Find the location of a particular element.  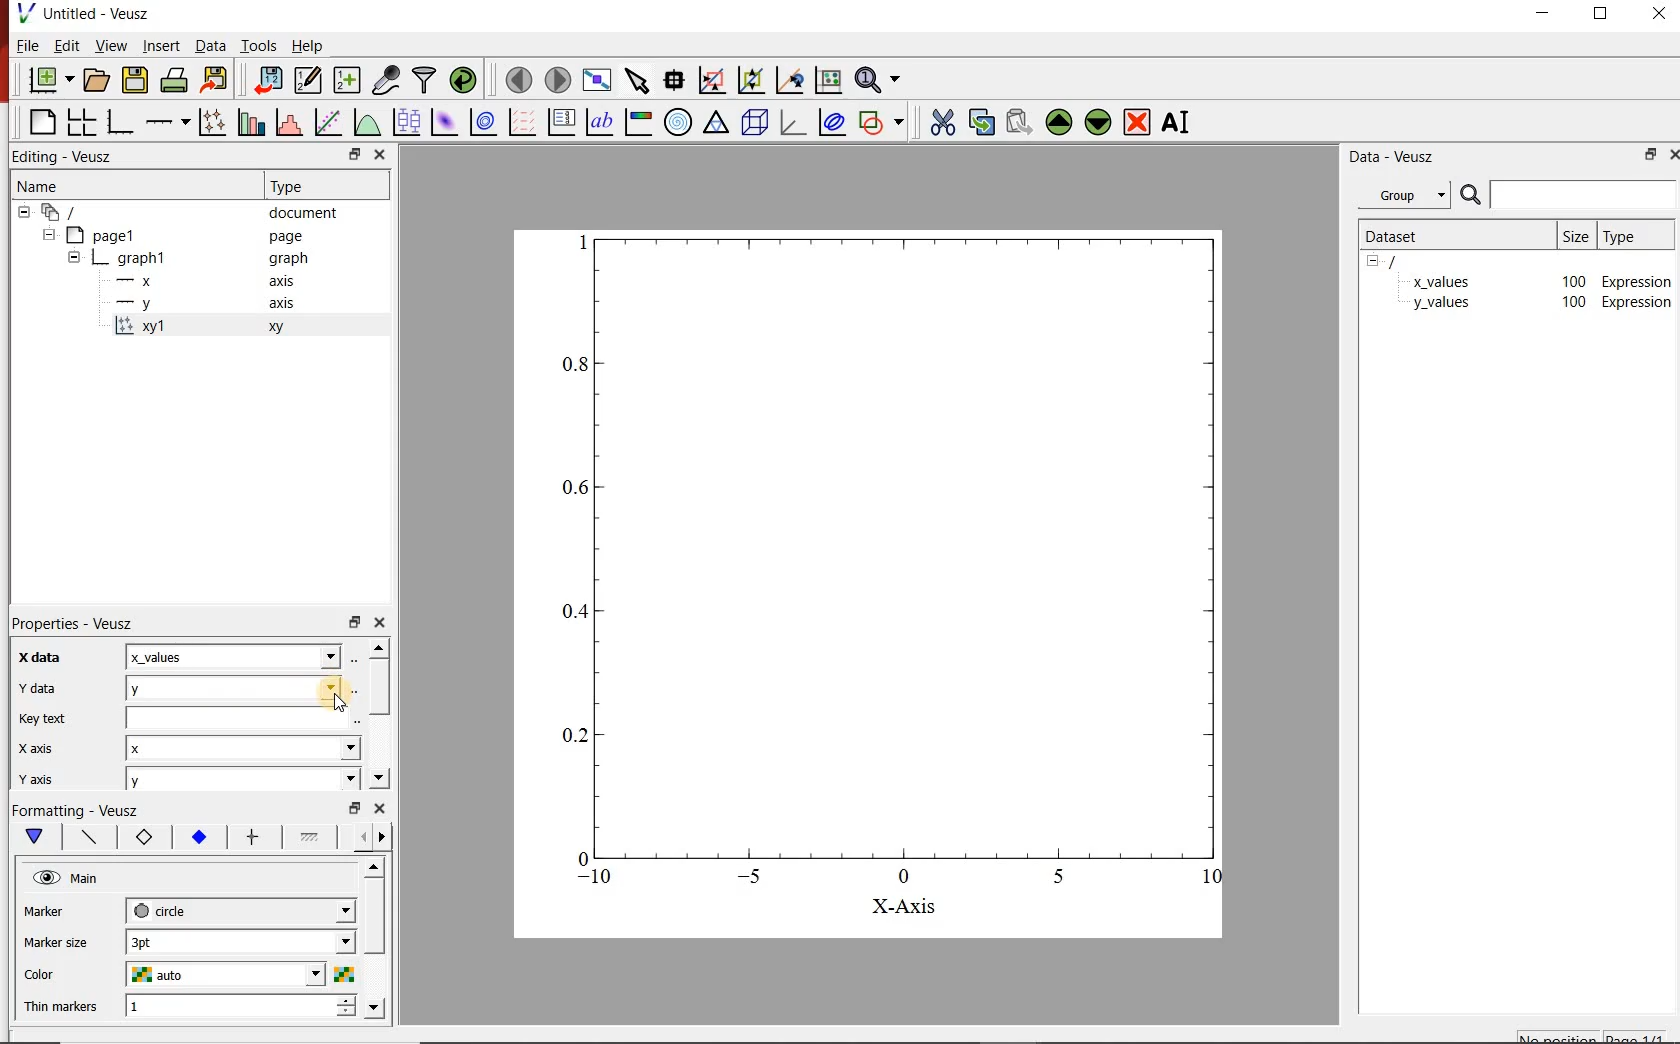

plot points is located at coordinates (211, 123).